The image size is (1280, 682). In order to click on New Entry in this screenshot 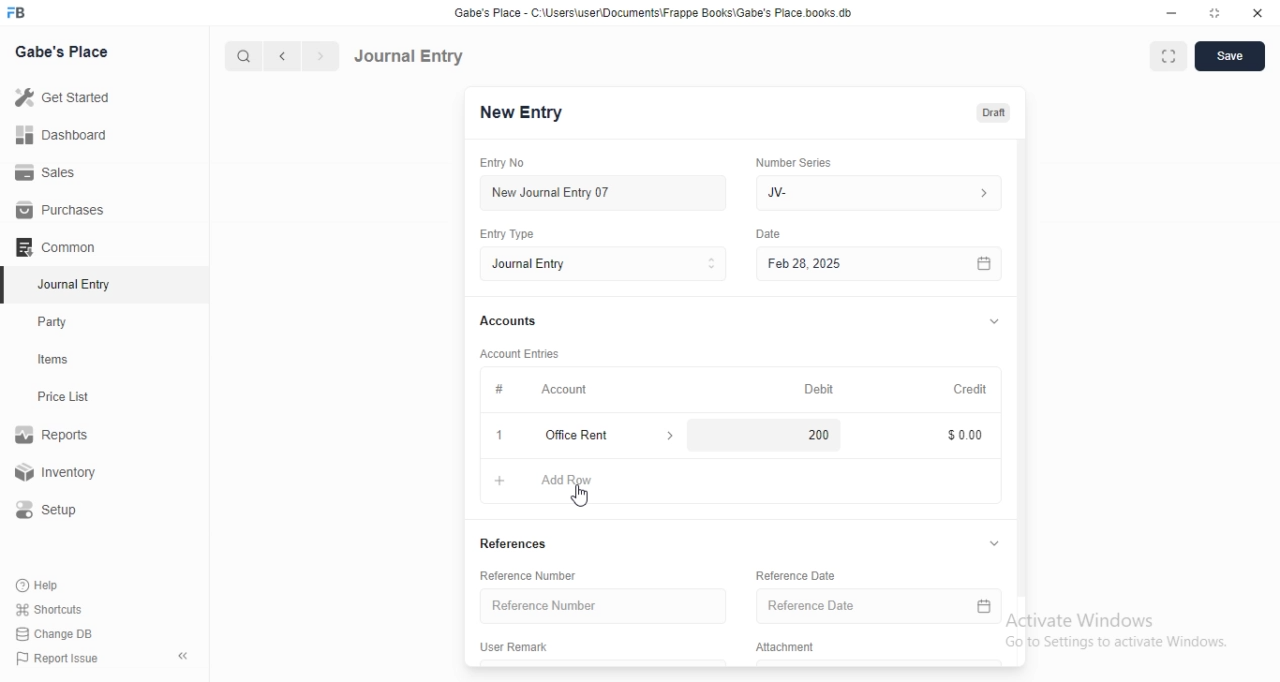, I will do `click(521, 113)`.